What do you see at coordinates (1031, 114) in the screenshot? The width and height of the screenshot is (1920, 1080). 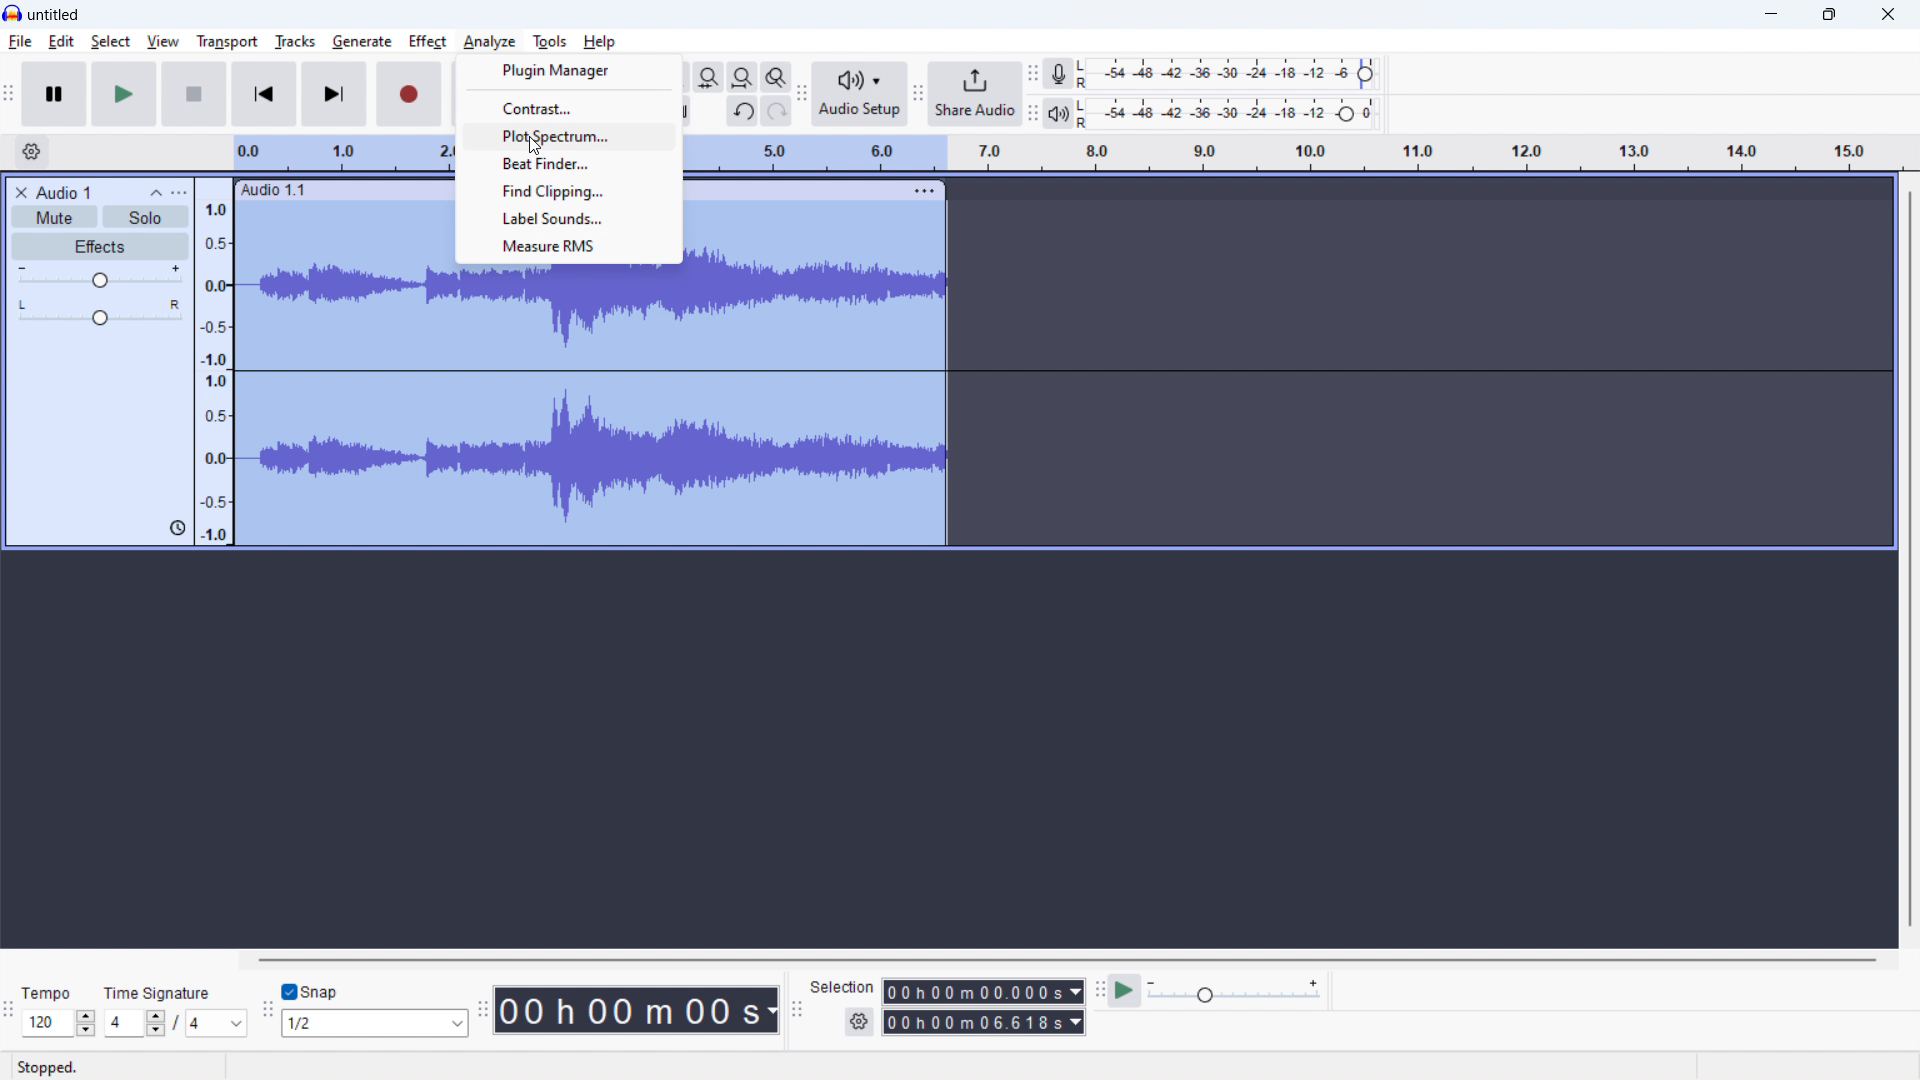 I see `playback meter toolbar` at bounding box center [1031, 114].